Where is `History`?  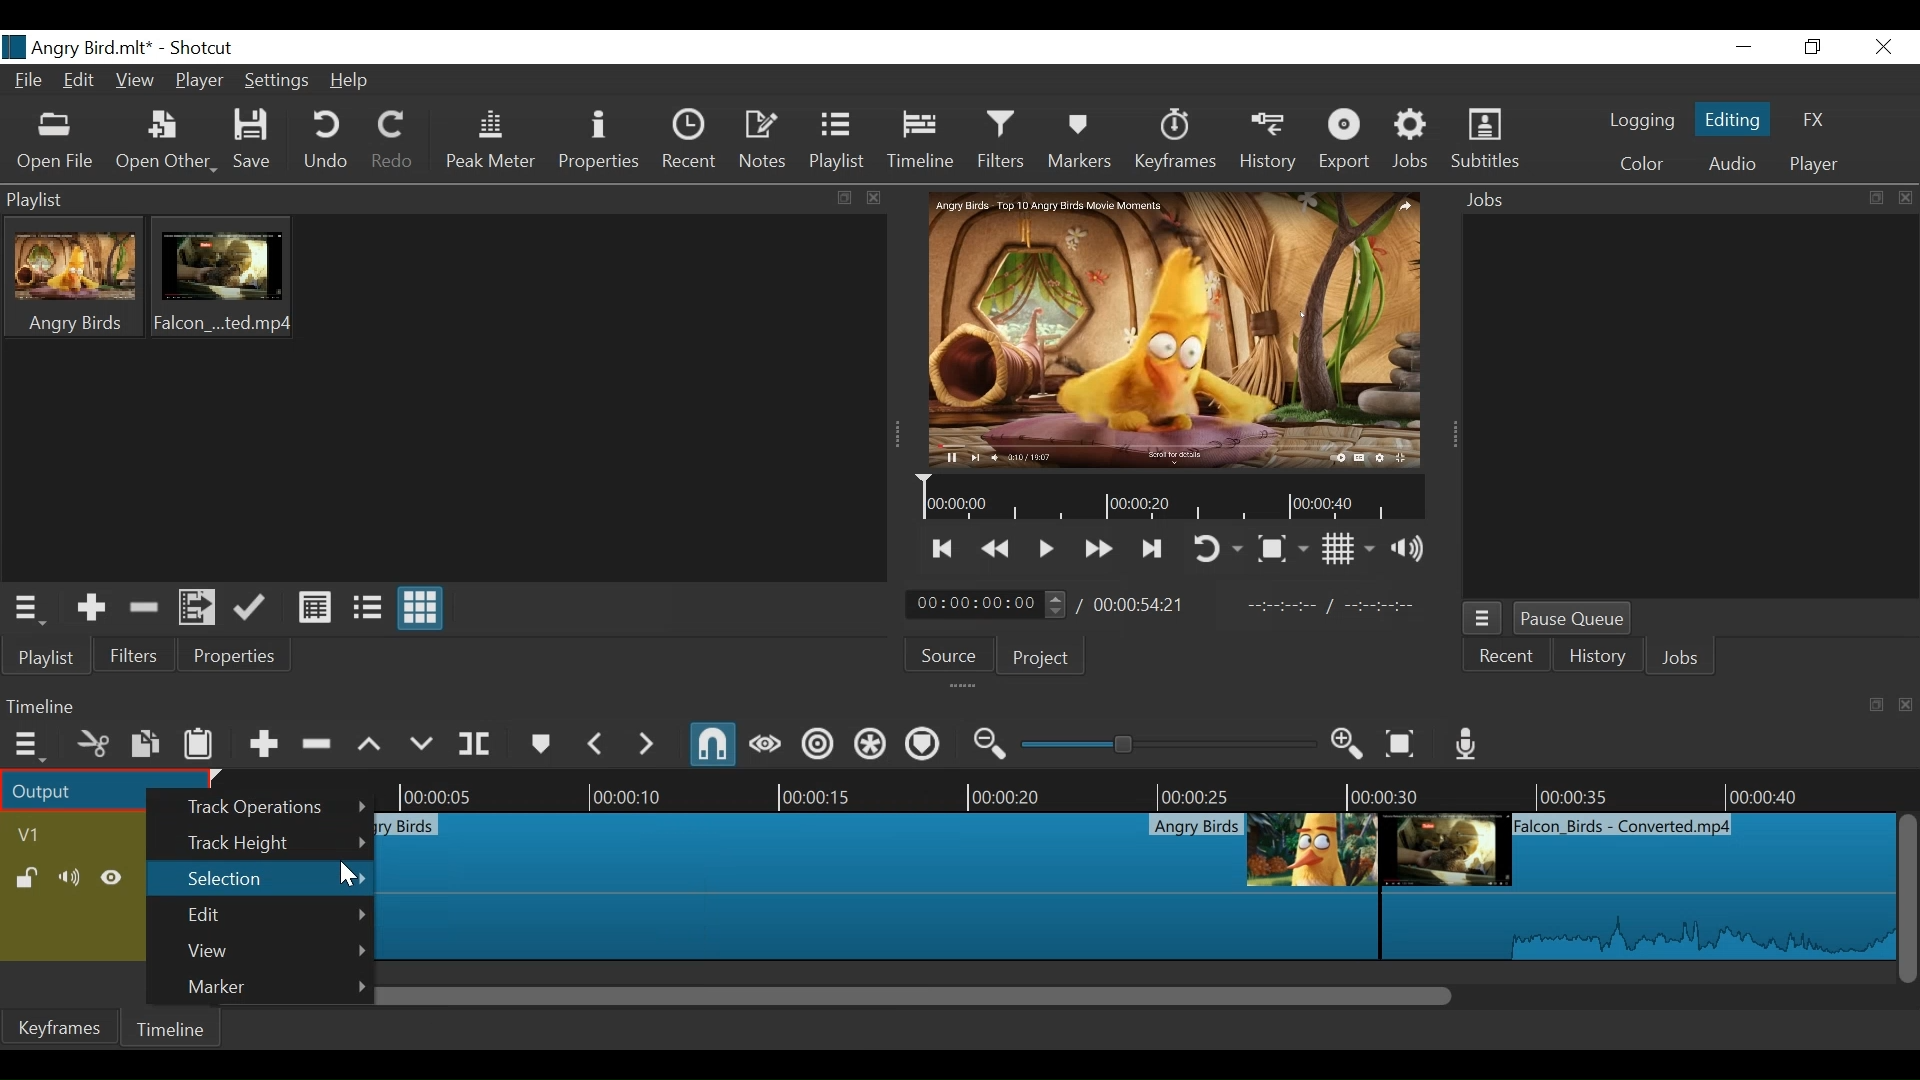
History is located at coordinates (1600, 655).